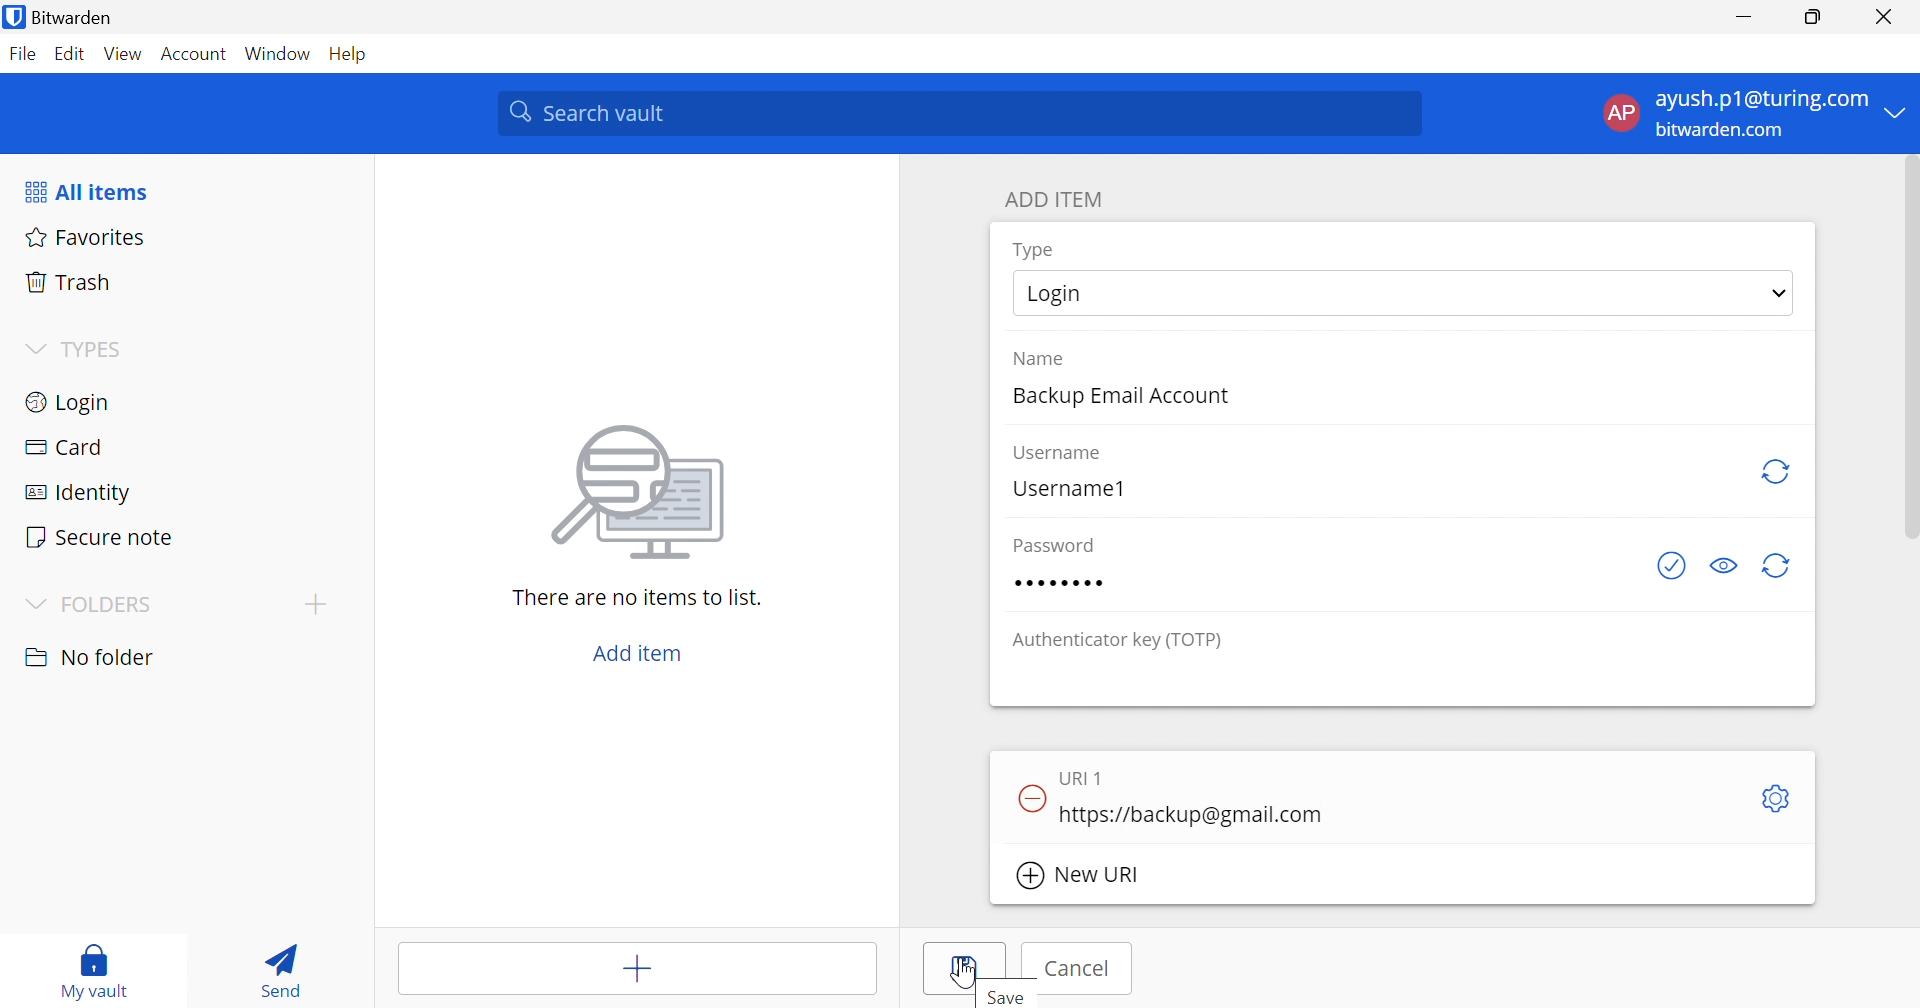 The image size is (1920, 1008). I want to click on Cursor, so click(963, 971).